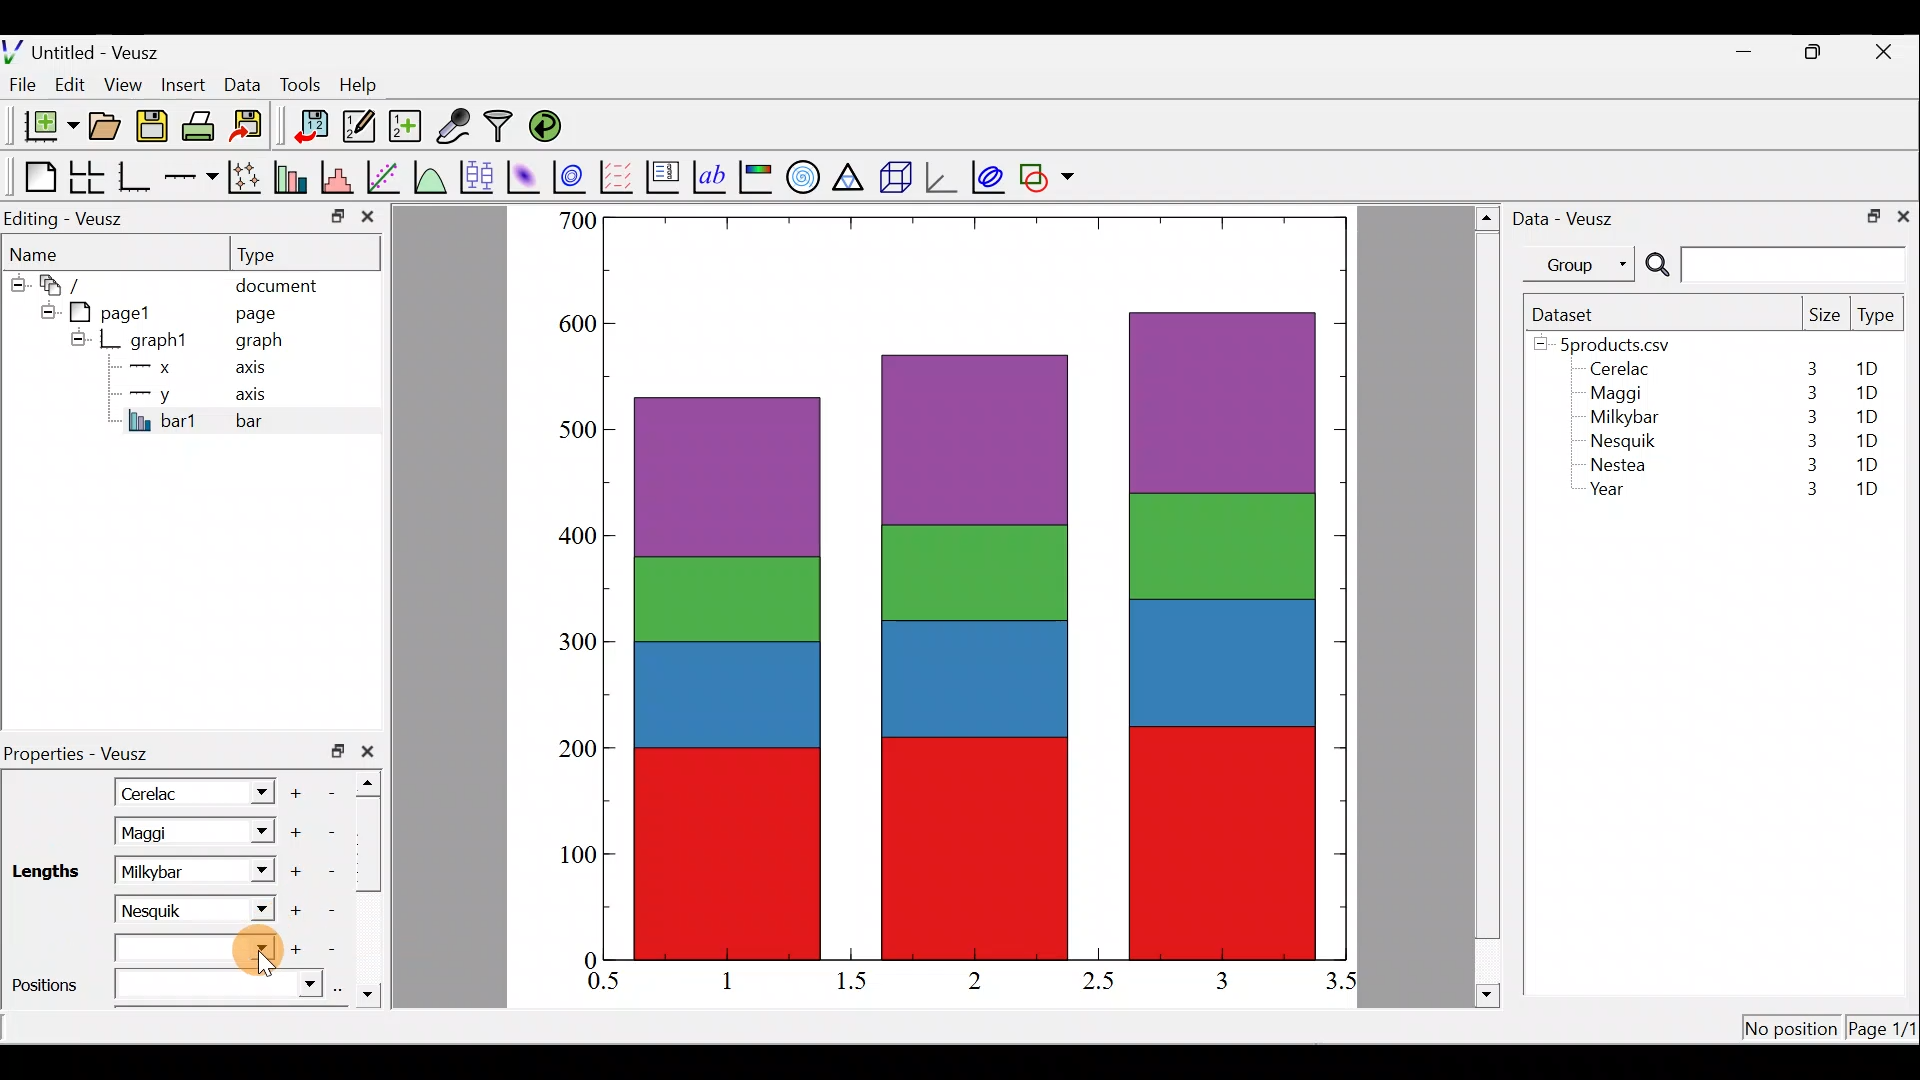  Describe the element at coordinates (86, 177) in the screenshot. I see `Arrange graphs in a grid` at that location.